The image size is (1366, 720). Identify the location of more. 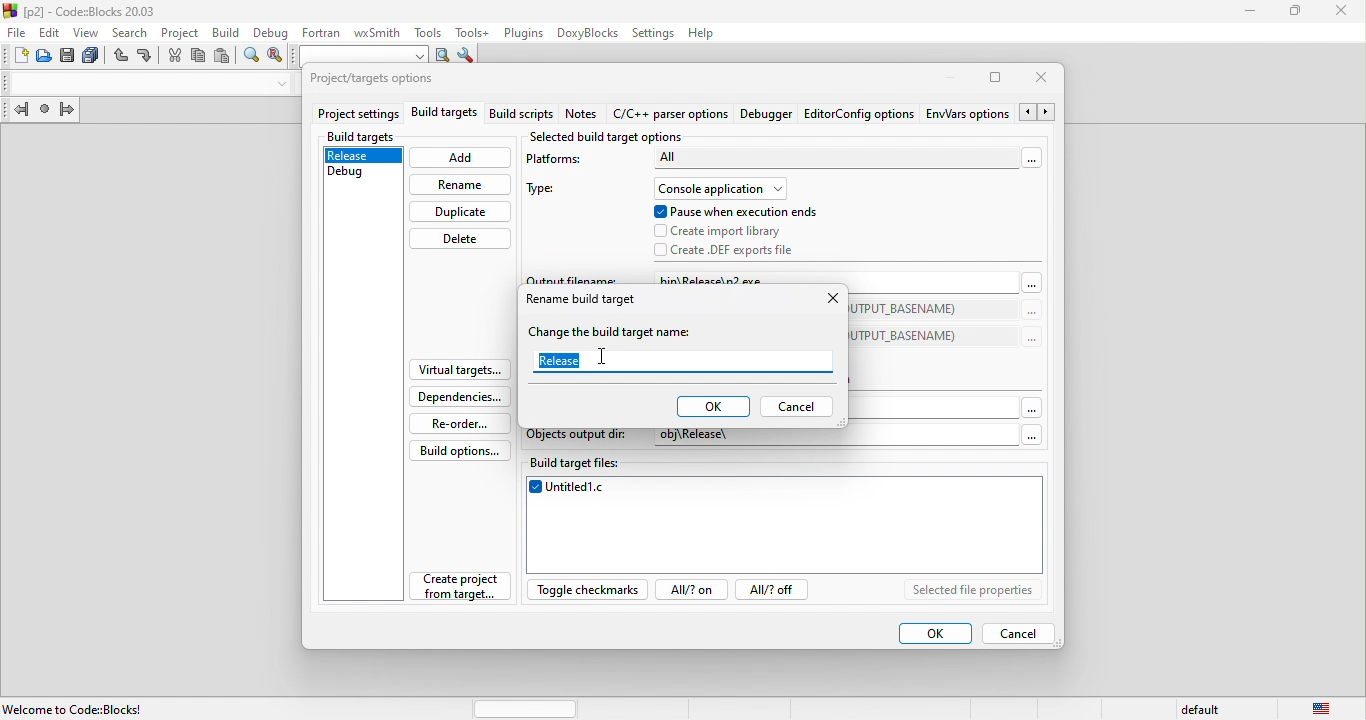
(1030, 338).